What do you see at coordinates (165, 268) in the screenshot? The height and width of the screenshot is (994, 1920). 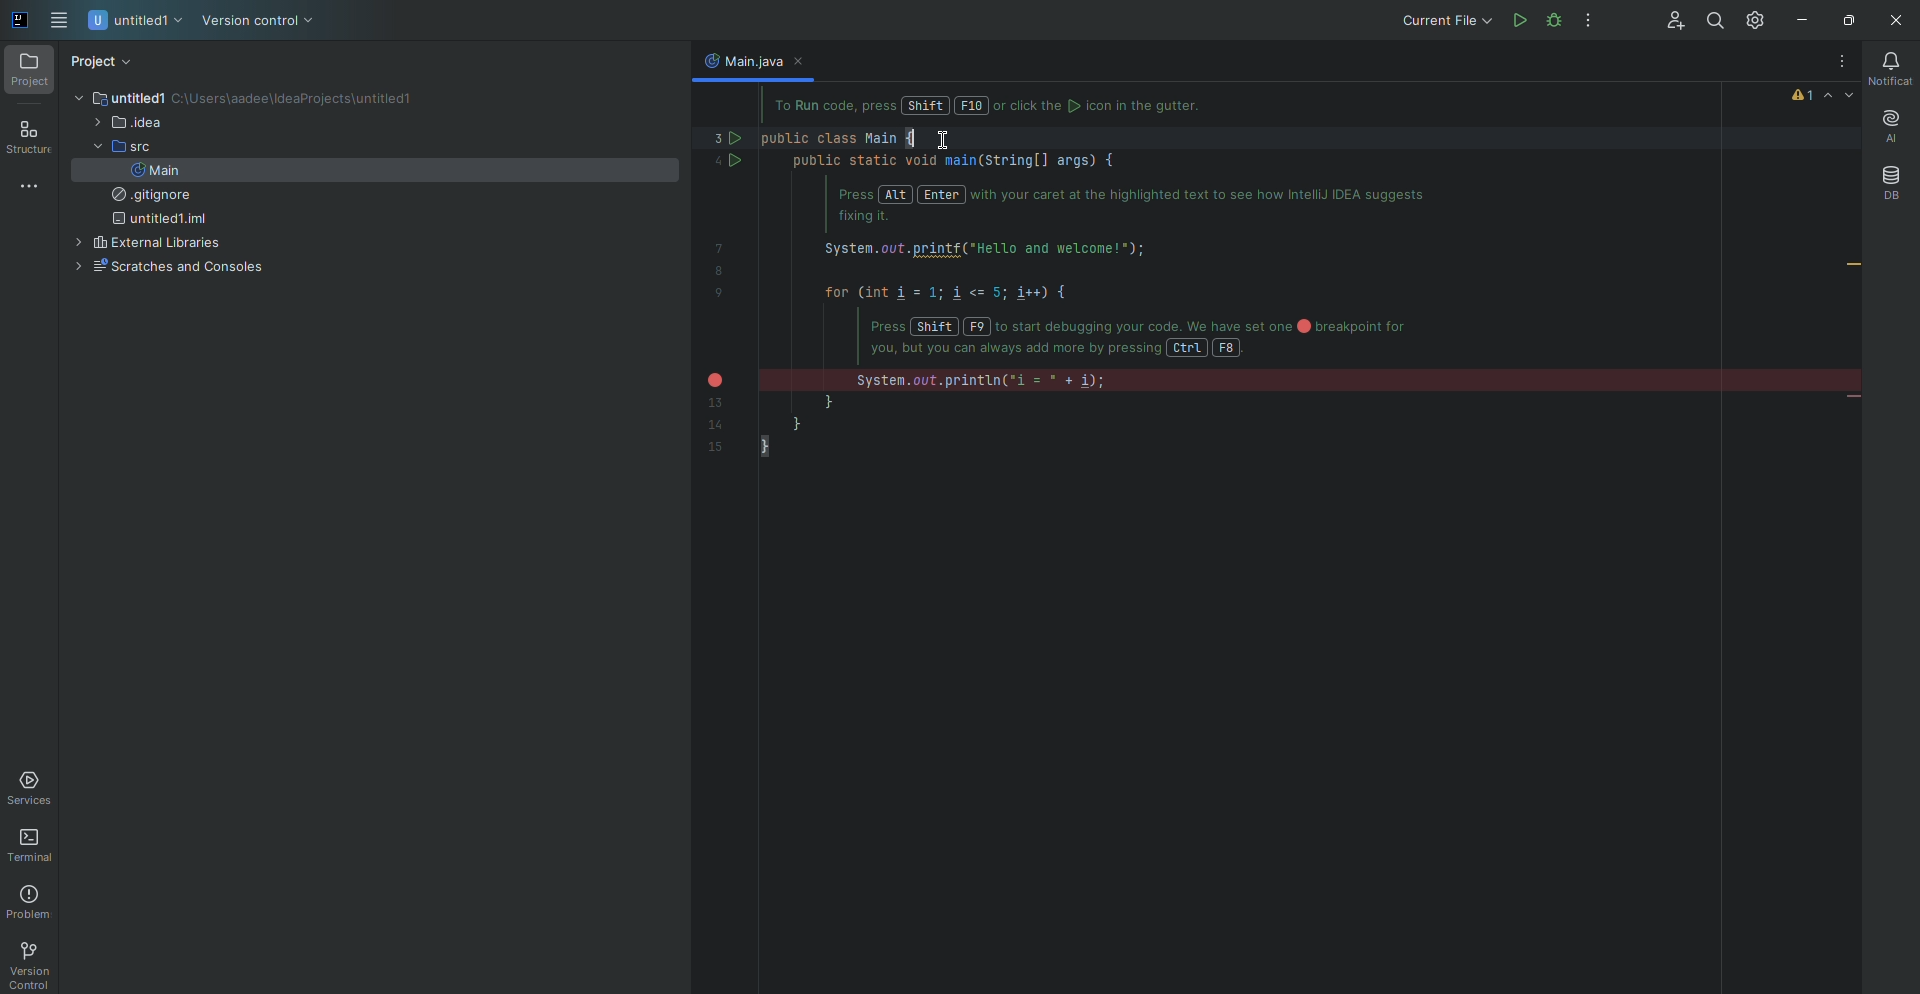 I see `Scratches and Consoles` at bounding box center [165, 268].